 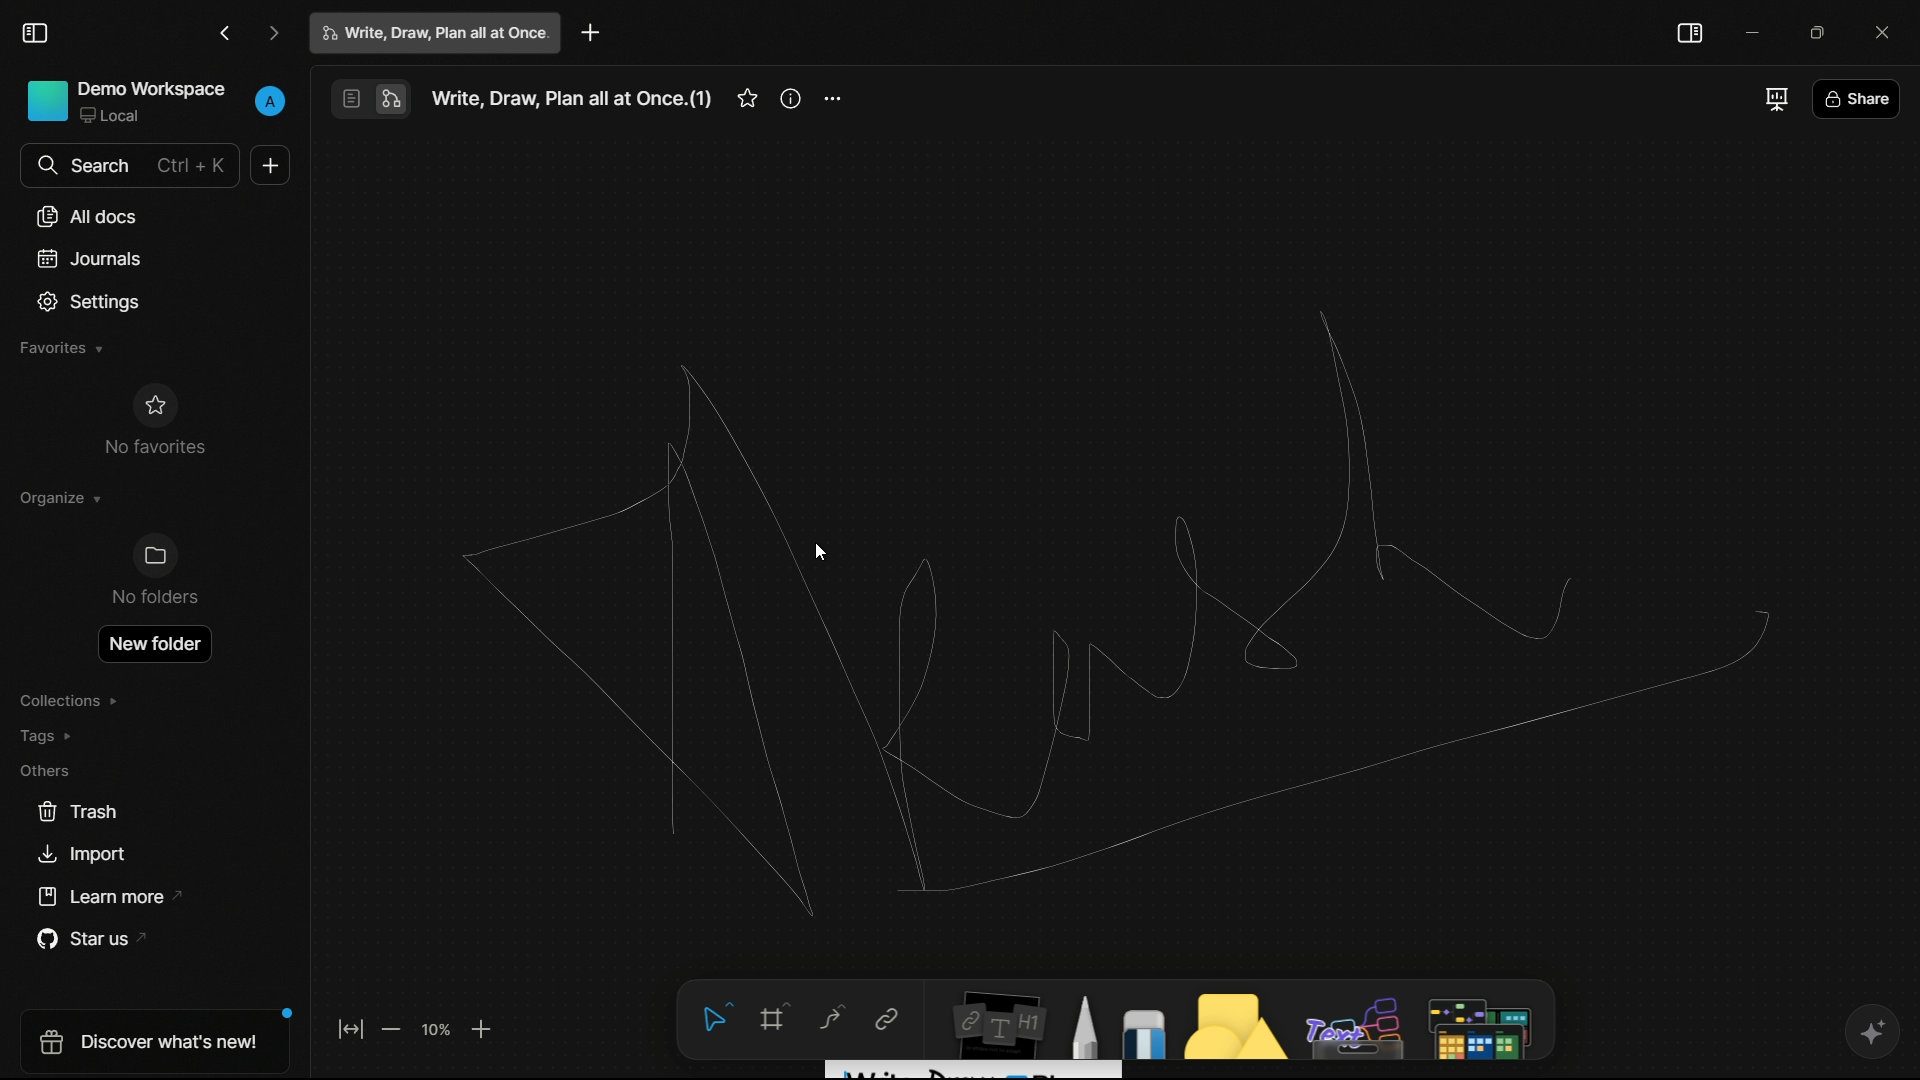 I want to click on full screen, so click(x=1773, y=101).